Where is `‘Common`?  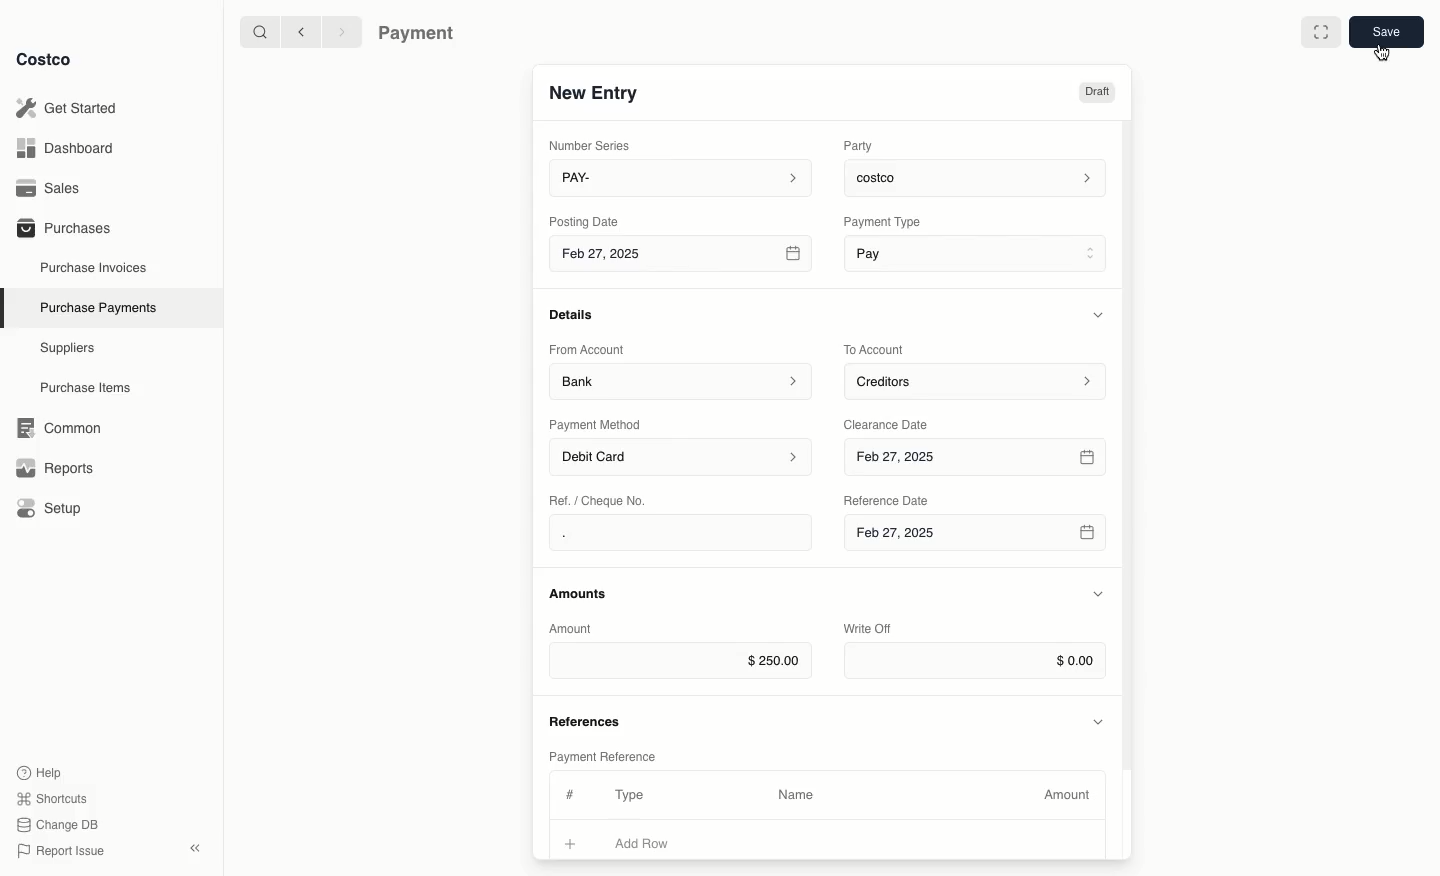 ‘Common is located at coordinates (63, 425).